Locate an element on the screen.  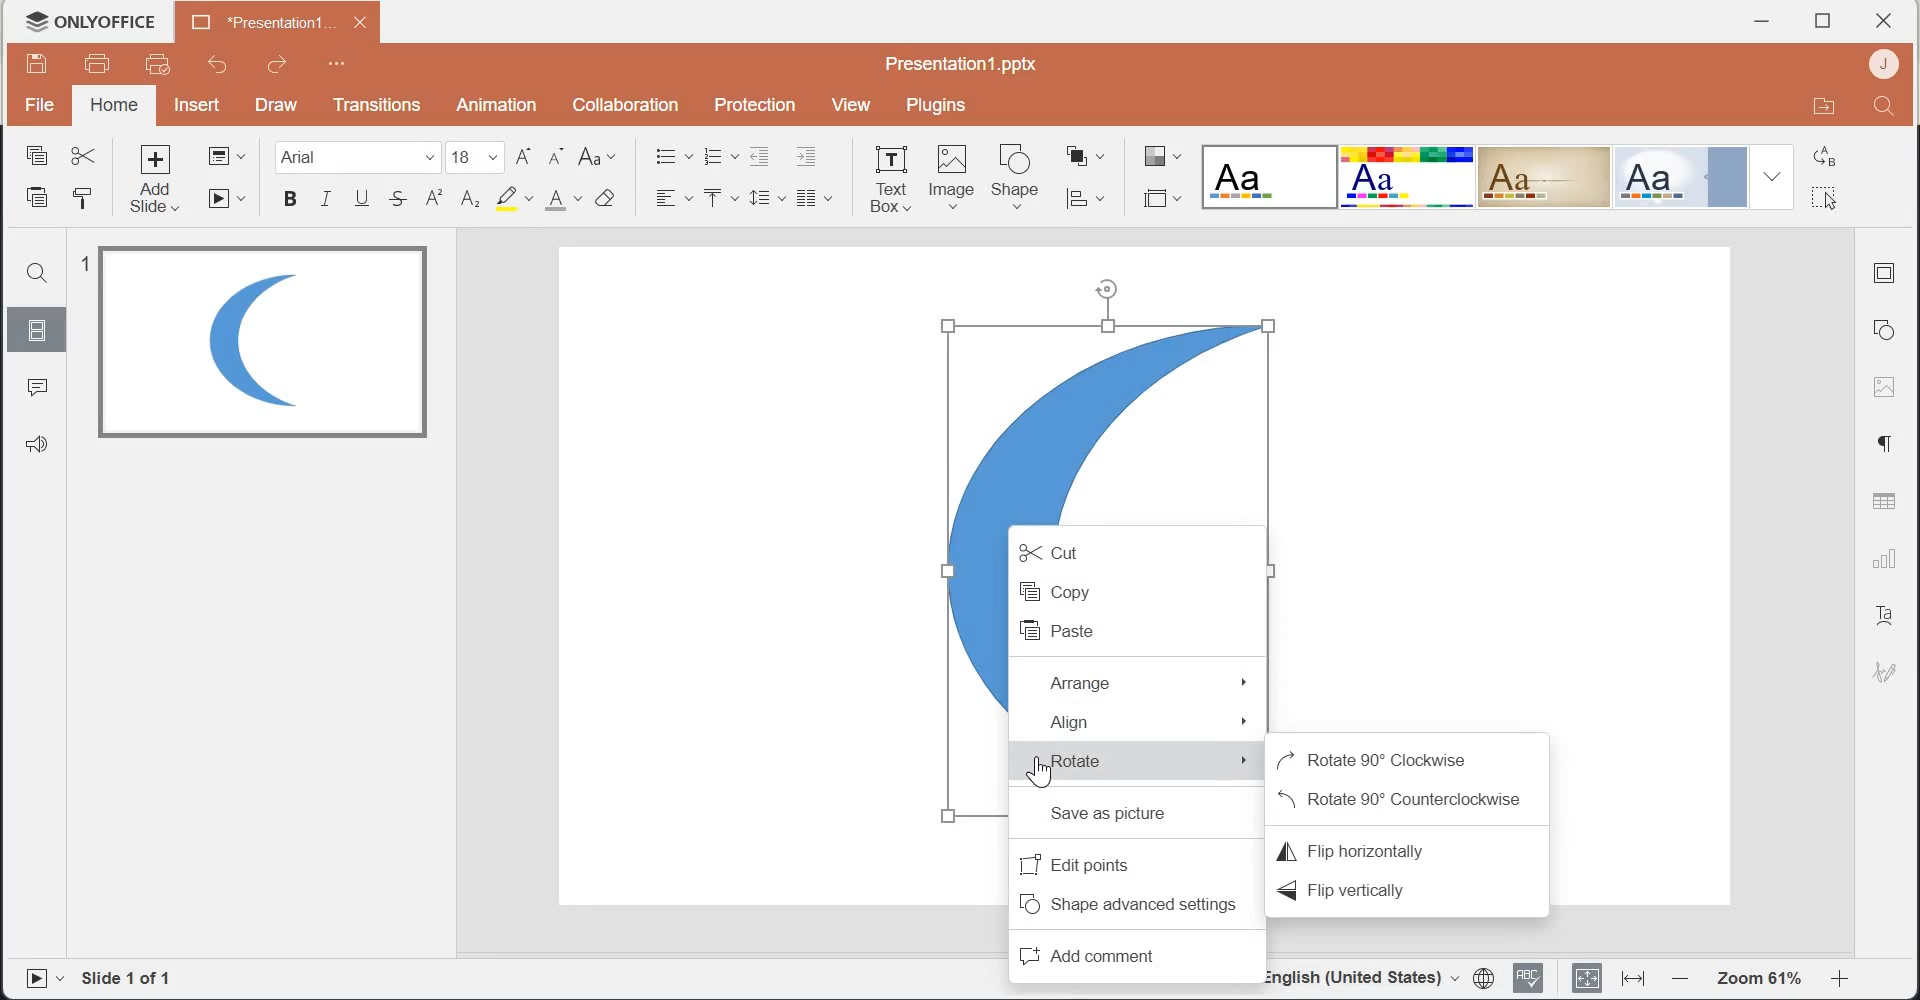
Plugins is located at coordinates (933, 107).